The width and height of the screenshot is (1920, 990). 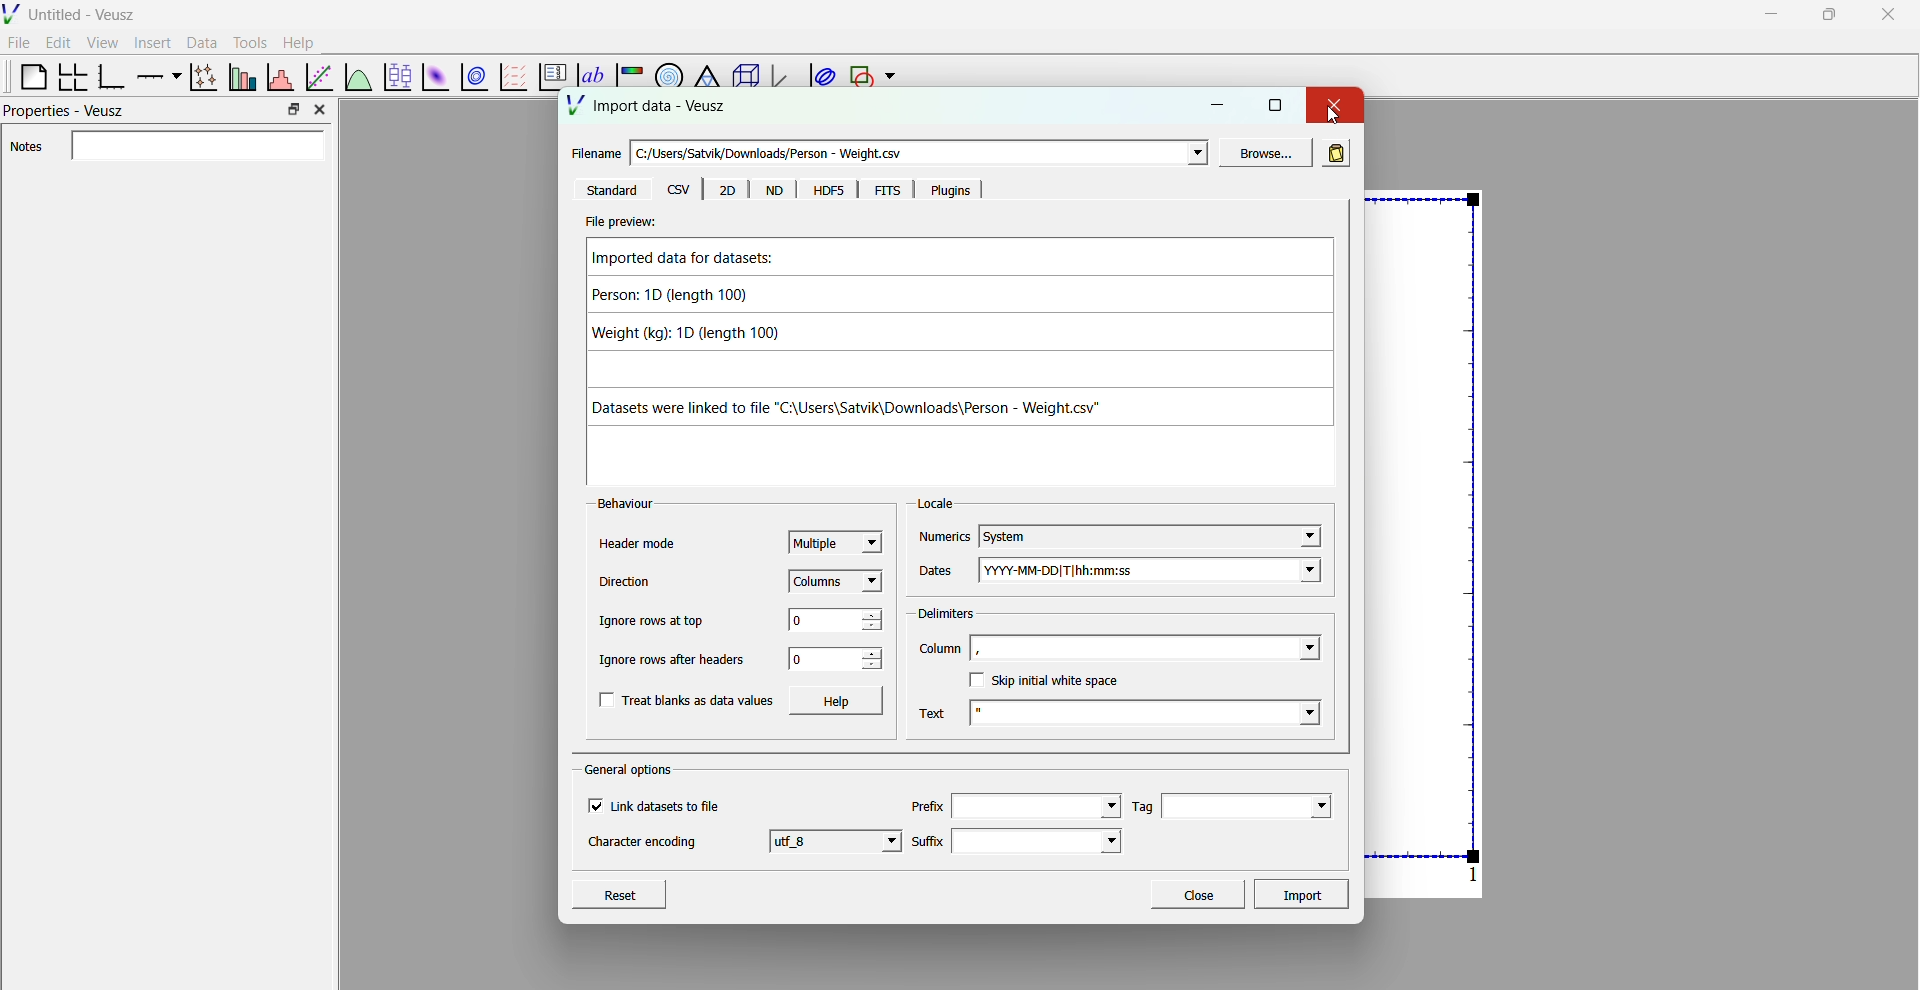 I want to click on add an axis to a plot, so click(x=156, y=75).